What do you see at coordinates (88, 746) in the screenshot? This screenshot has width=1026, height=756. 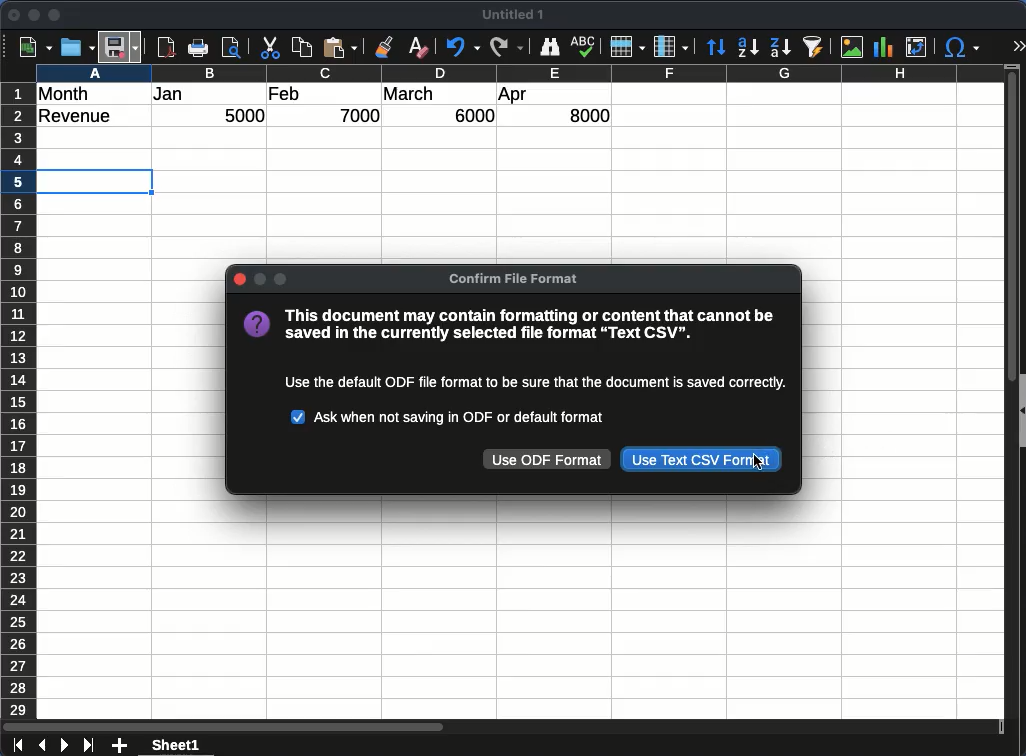 I see `last sheet` at bounding box center [88, 746].